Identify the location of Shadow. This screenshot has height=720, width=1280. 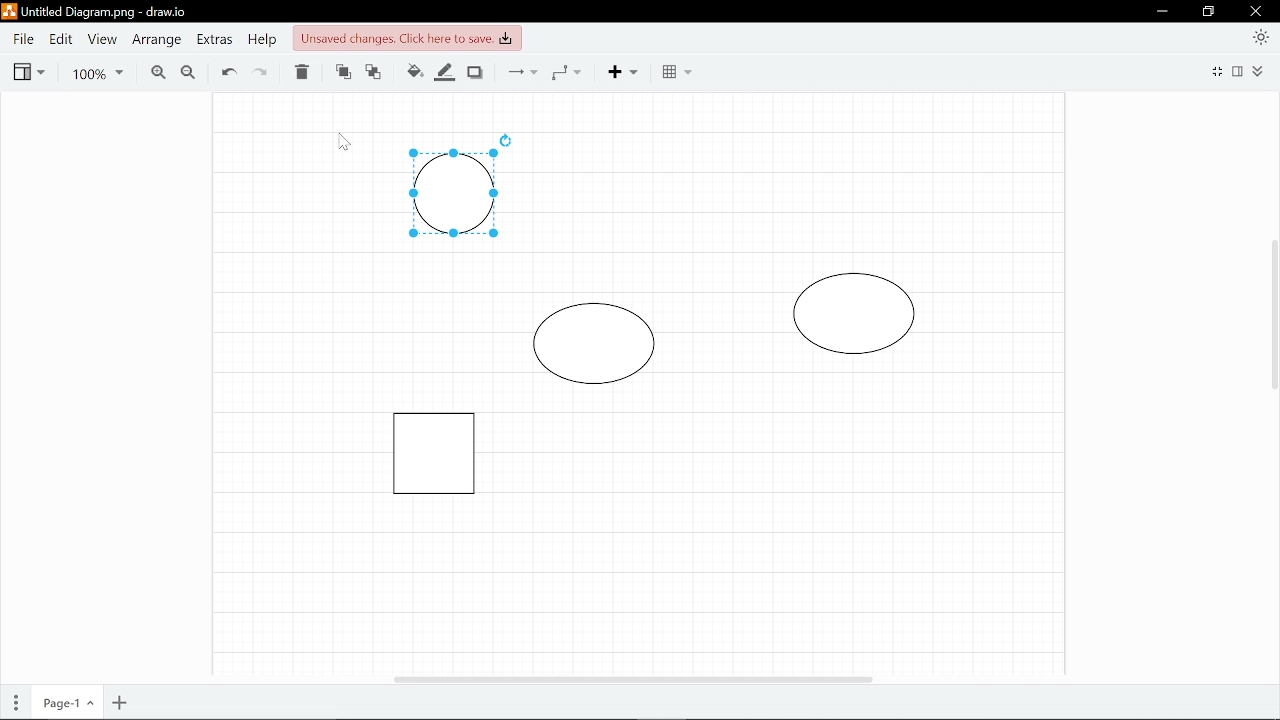
(478, 71).